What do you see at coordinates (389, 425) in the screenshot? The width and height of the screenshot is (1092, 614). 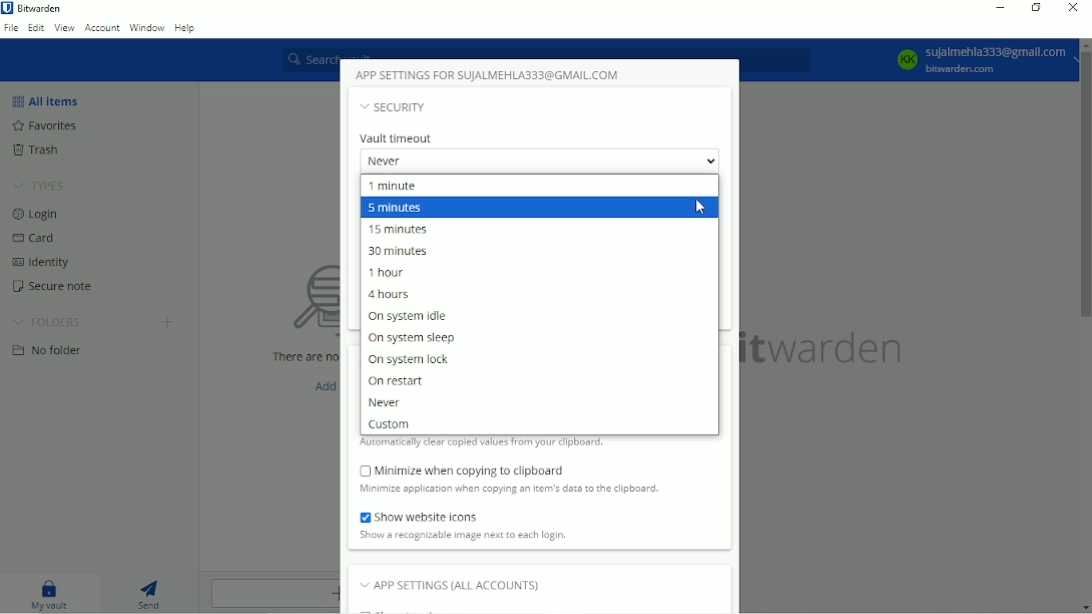 I see `Custom` at bounding box center [389, 425].